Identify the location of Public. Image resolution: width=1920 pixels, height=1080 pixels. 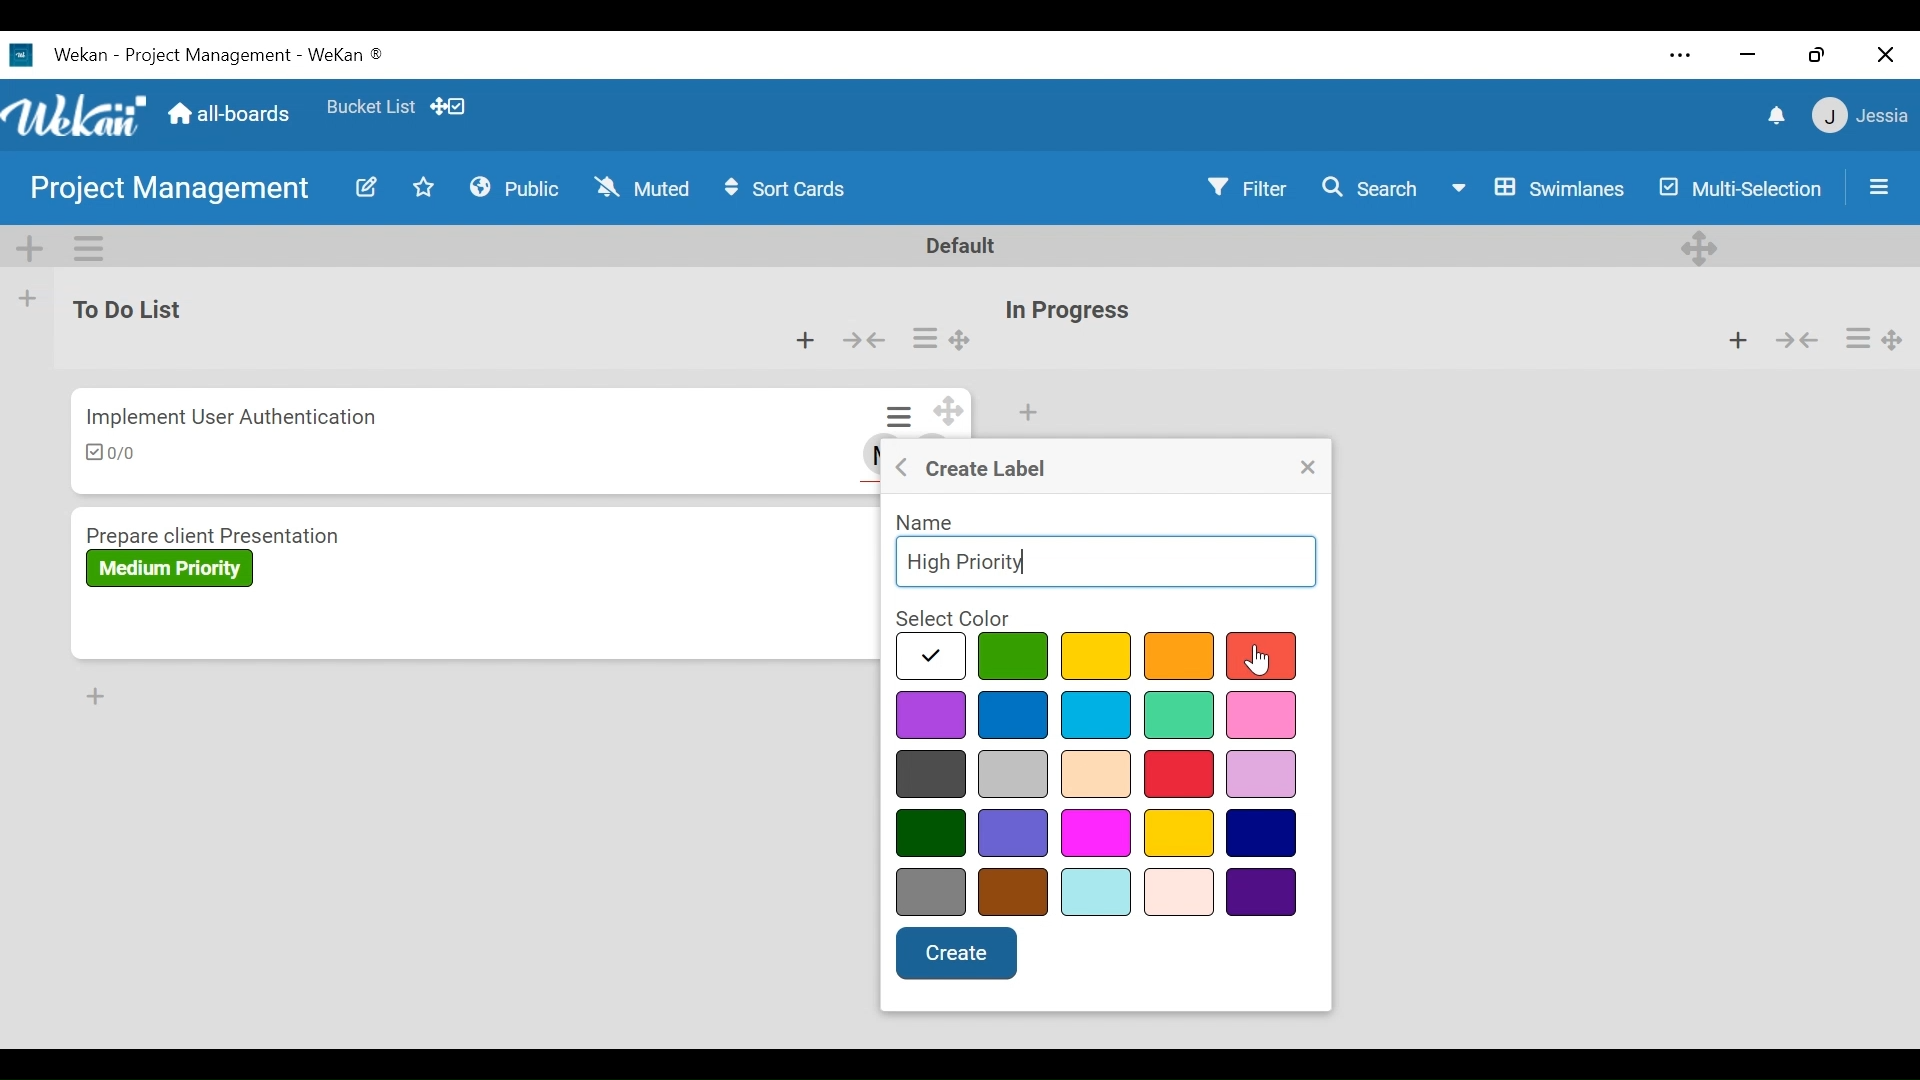
(515, 186).